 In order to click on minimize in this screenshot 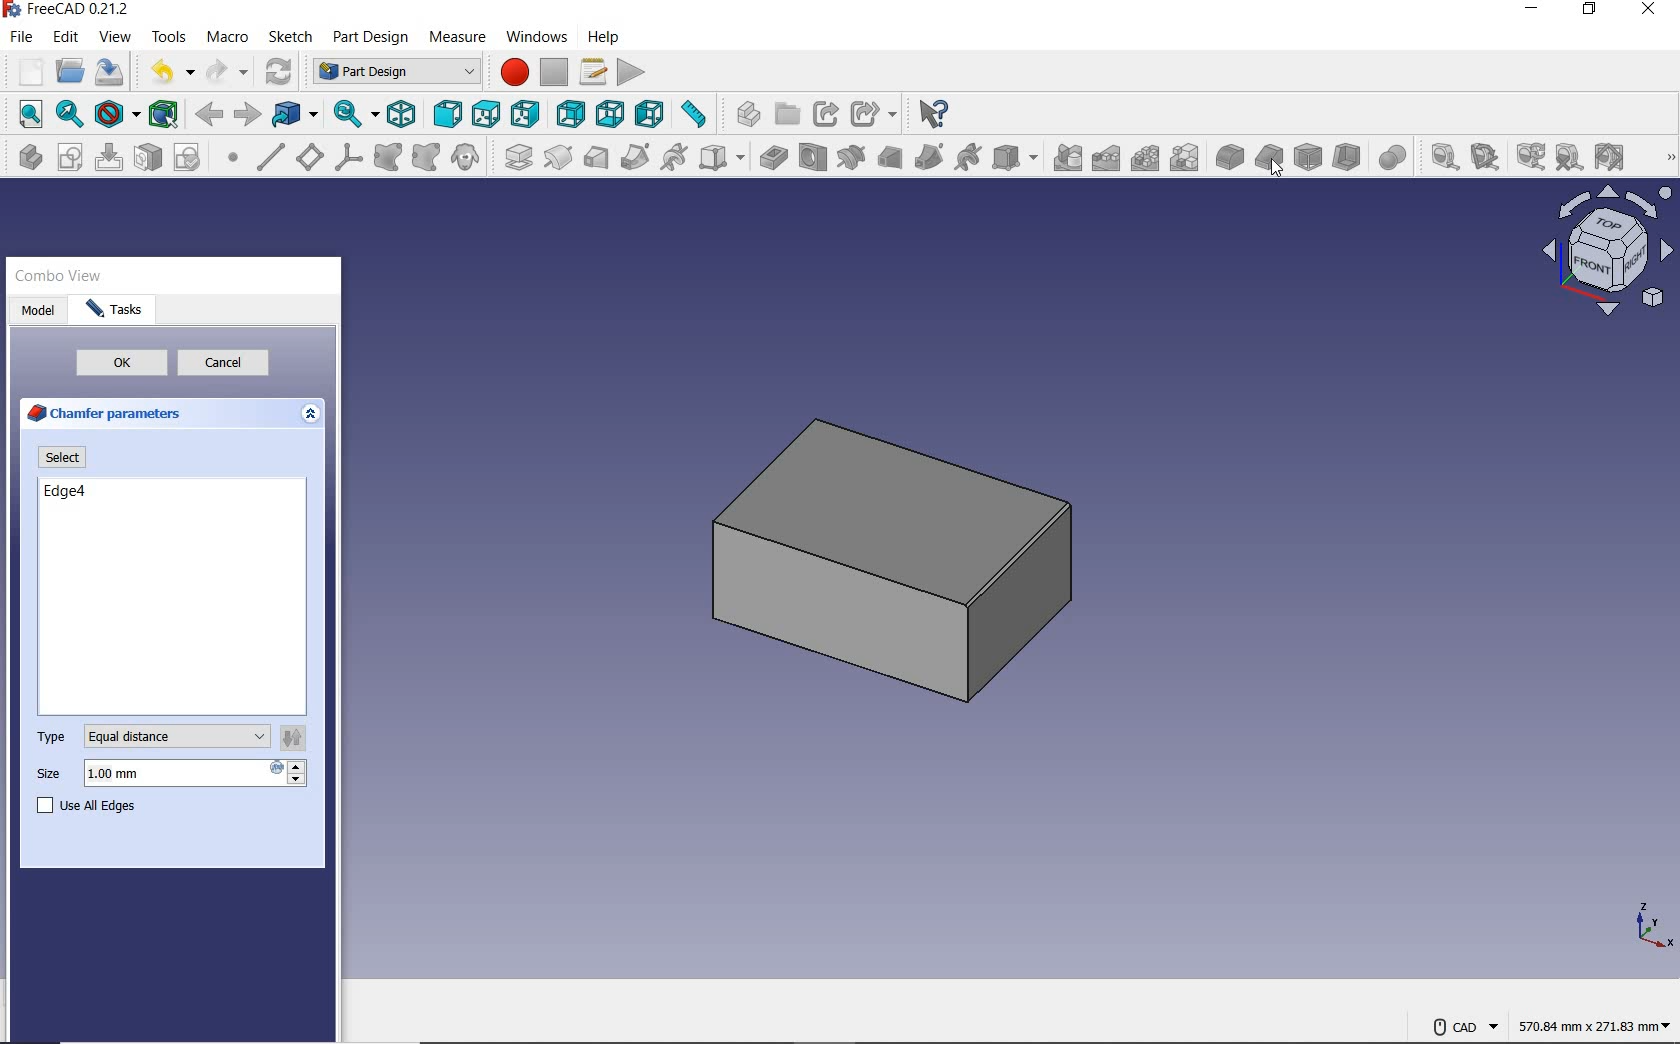, I will do `click(1530, 11)`.